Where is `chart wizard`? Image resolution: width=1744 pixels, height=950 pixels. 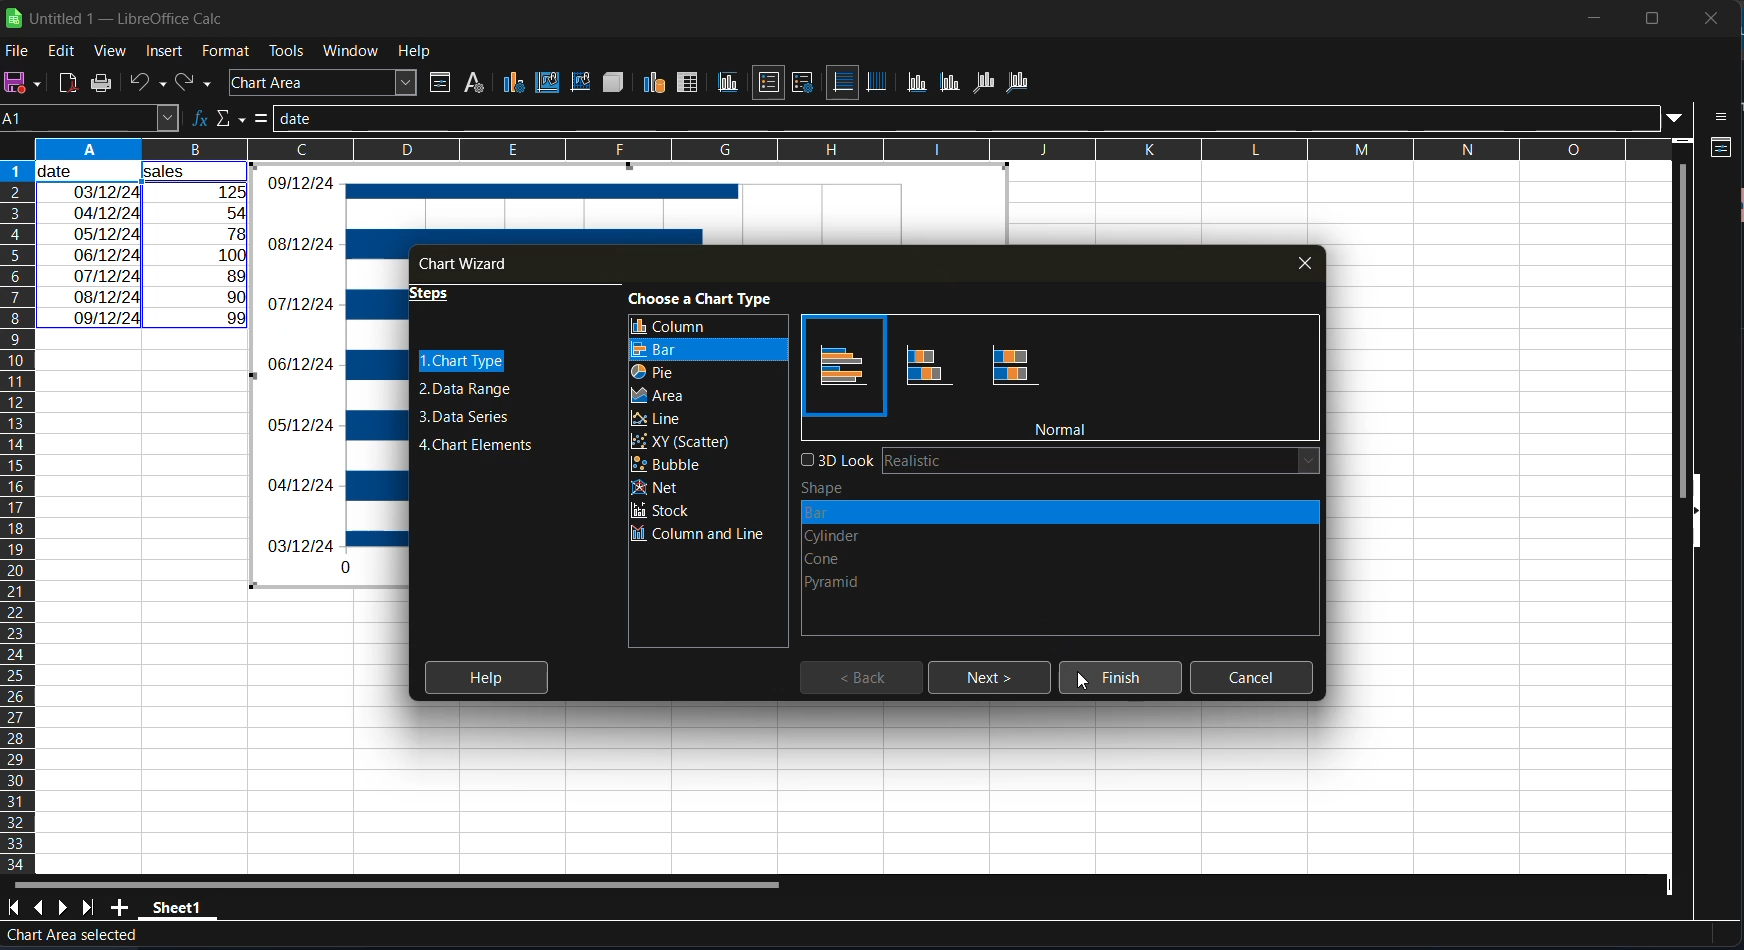 chart wizard is located at coordinates (474, 265).